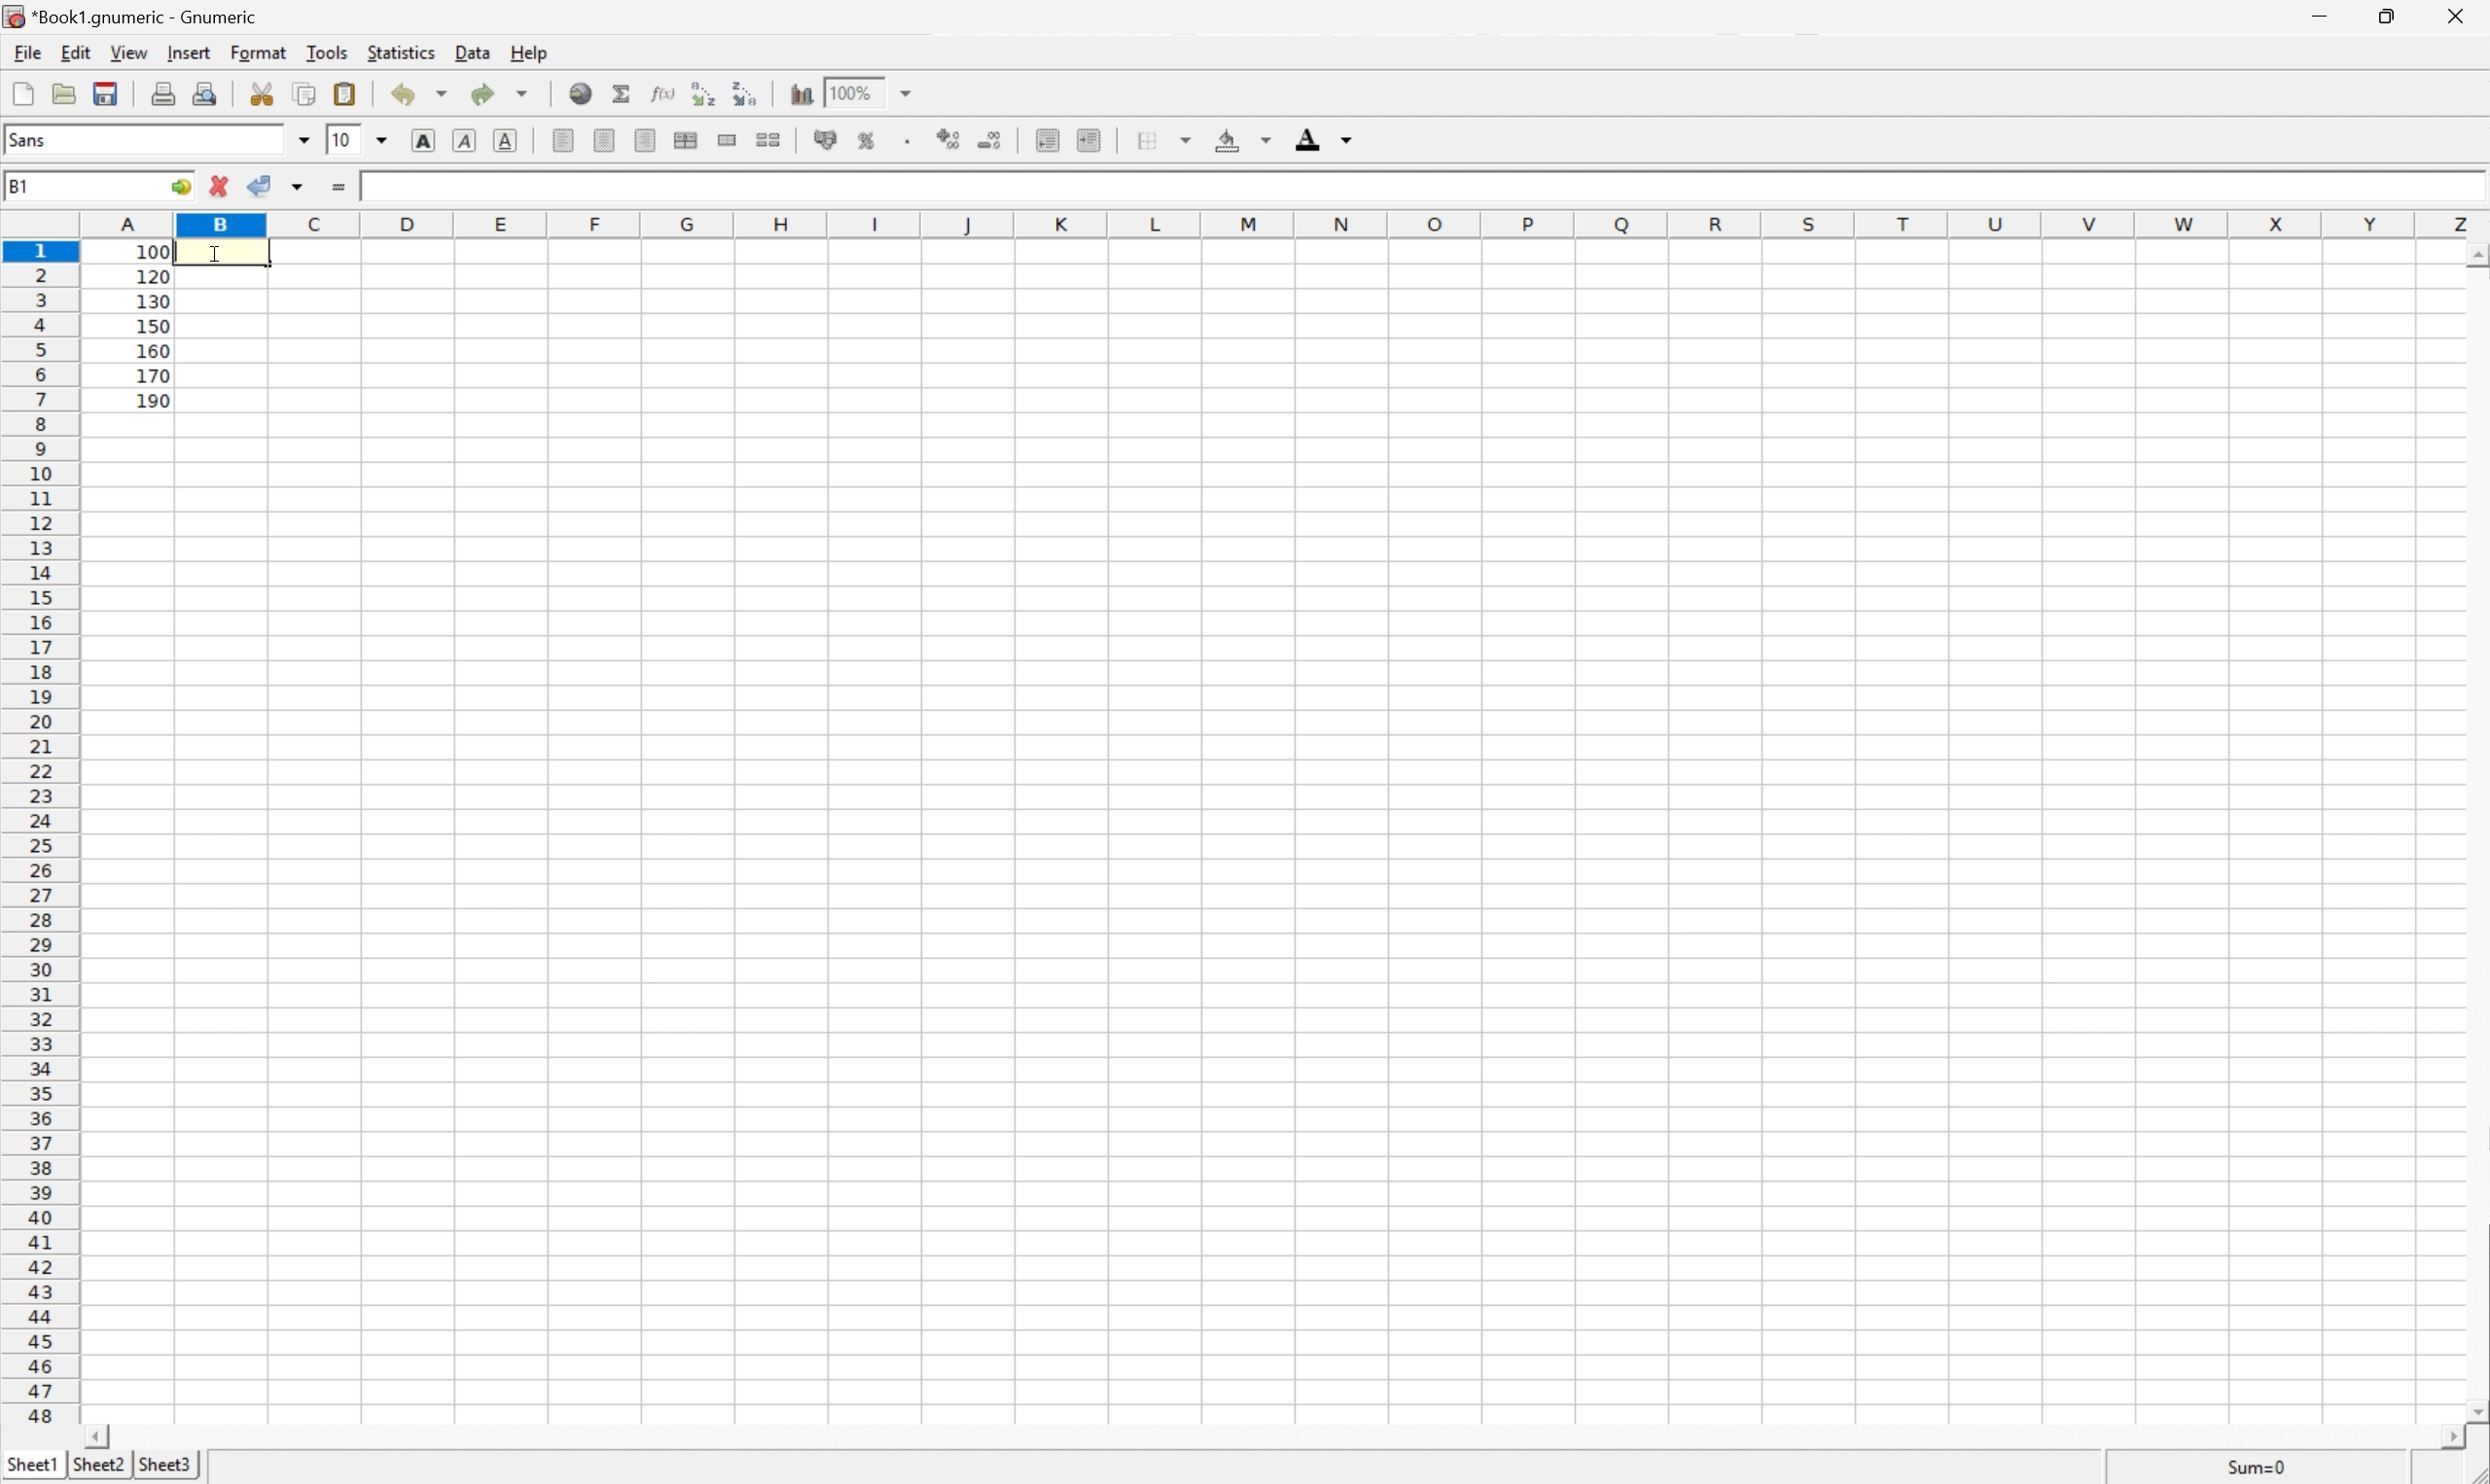 The height and width of the screenshot is (1484, 2490). I want to click on 10, so click(346, 138).